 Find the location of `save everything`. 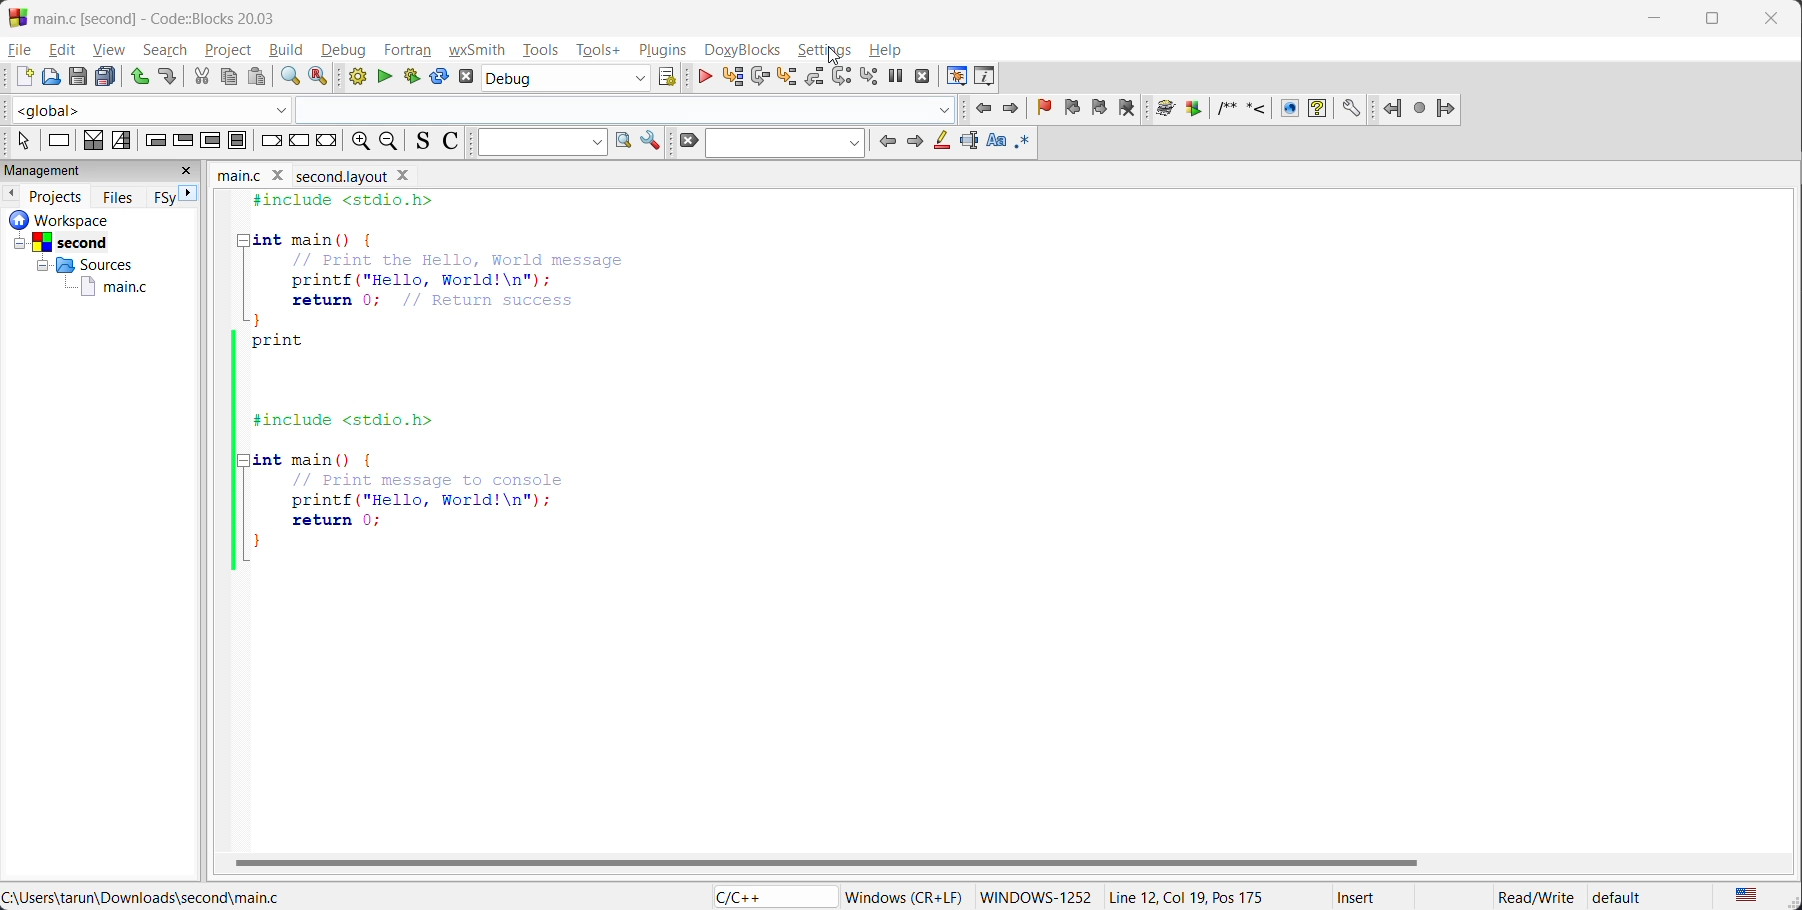

save everything is located at coordinates (105, 76).